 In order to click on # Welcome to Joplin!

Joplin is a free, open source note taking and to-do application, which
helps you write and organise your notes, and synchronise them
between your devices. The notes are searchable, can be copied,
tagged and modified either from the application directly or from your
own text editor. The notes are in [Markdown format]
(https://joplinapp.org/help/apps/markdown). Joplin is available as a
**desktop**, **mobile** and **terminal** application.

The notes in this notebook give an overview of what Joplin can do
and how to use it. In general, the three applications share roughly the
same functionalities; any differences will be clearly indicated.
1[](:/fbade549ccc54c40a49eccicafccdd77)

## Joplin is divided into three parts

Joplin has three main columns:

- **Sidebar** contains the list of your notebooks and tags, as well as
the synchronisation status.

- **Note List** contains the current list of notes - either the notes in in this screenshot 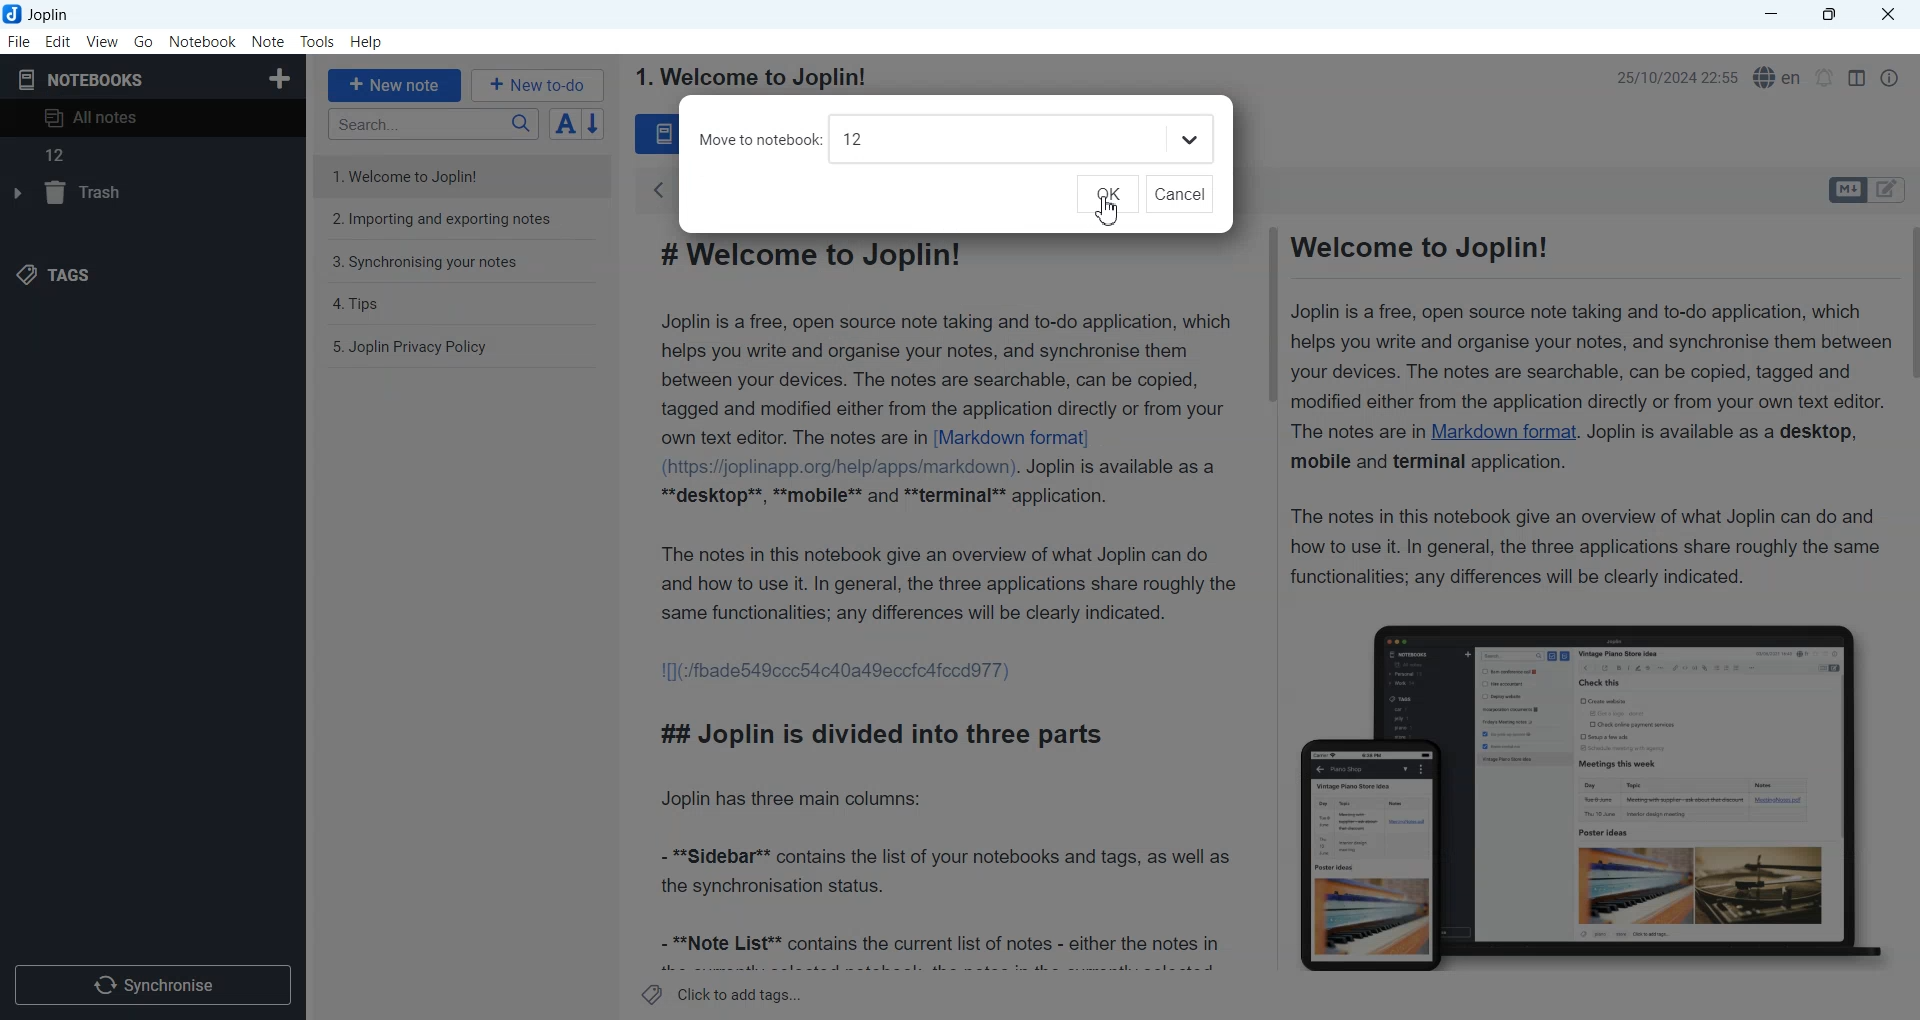, I will do `click(947, 607)`.